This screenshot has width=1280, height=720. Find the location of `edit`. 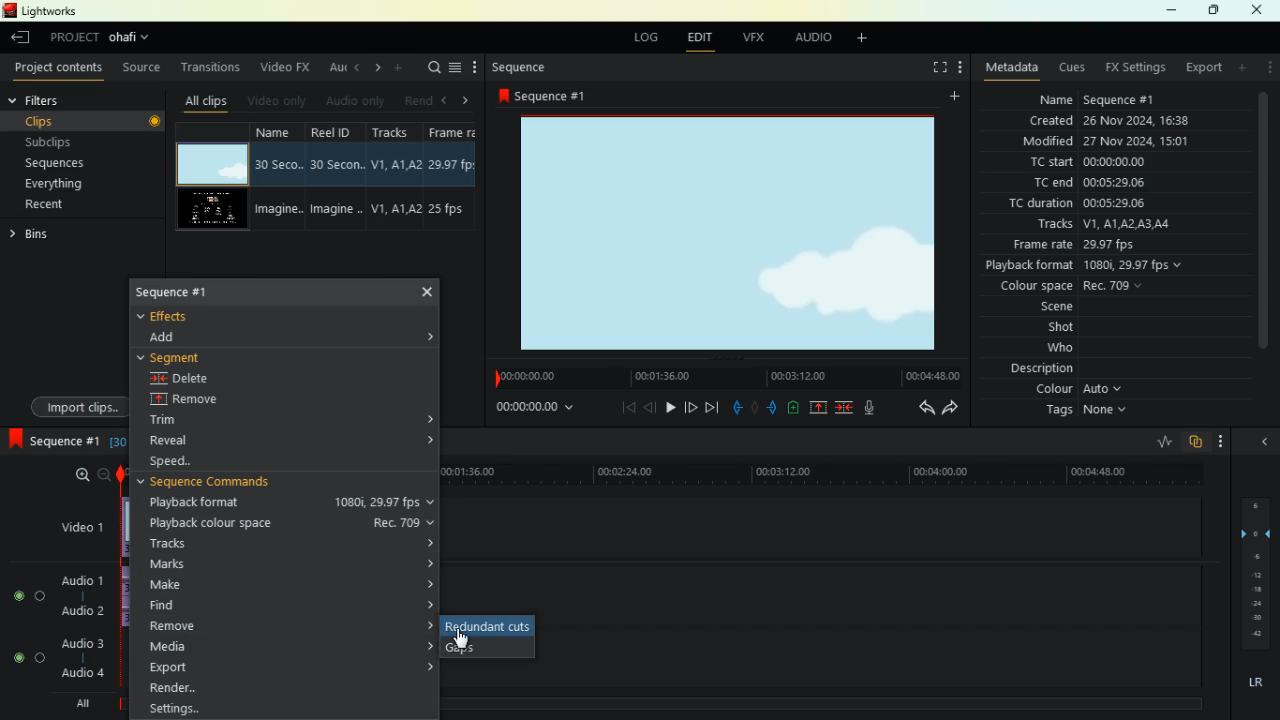

edit is located at coordinates (697, 37).